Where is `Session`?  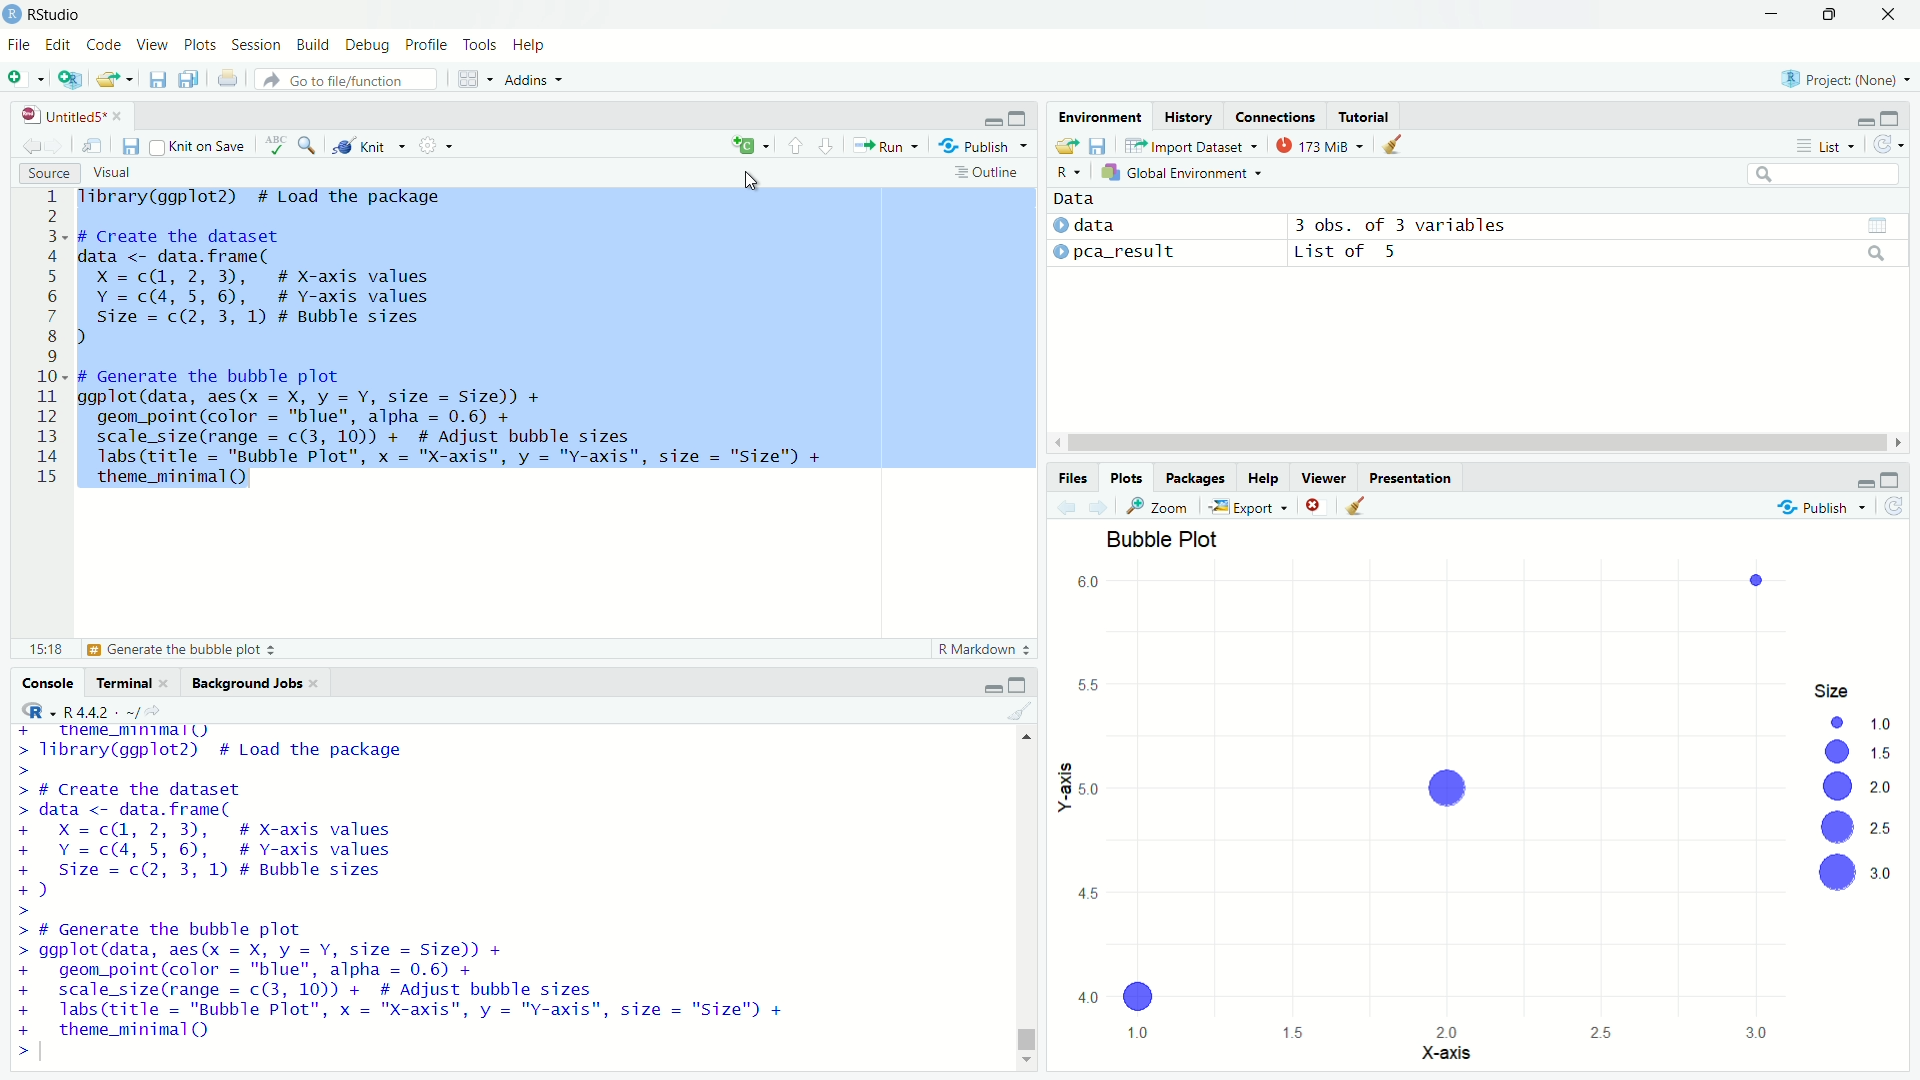 Session is located at coordinates (258, 45).